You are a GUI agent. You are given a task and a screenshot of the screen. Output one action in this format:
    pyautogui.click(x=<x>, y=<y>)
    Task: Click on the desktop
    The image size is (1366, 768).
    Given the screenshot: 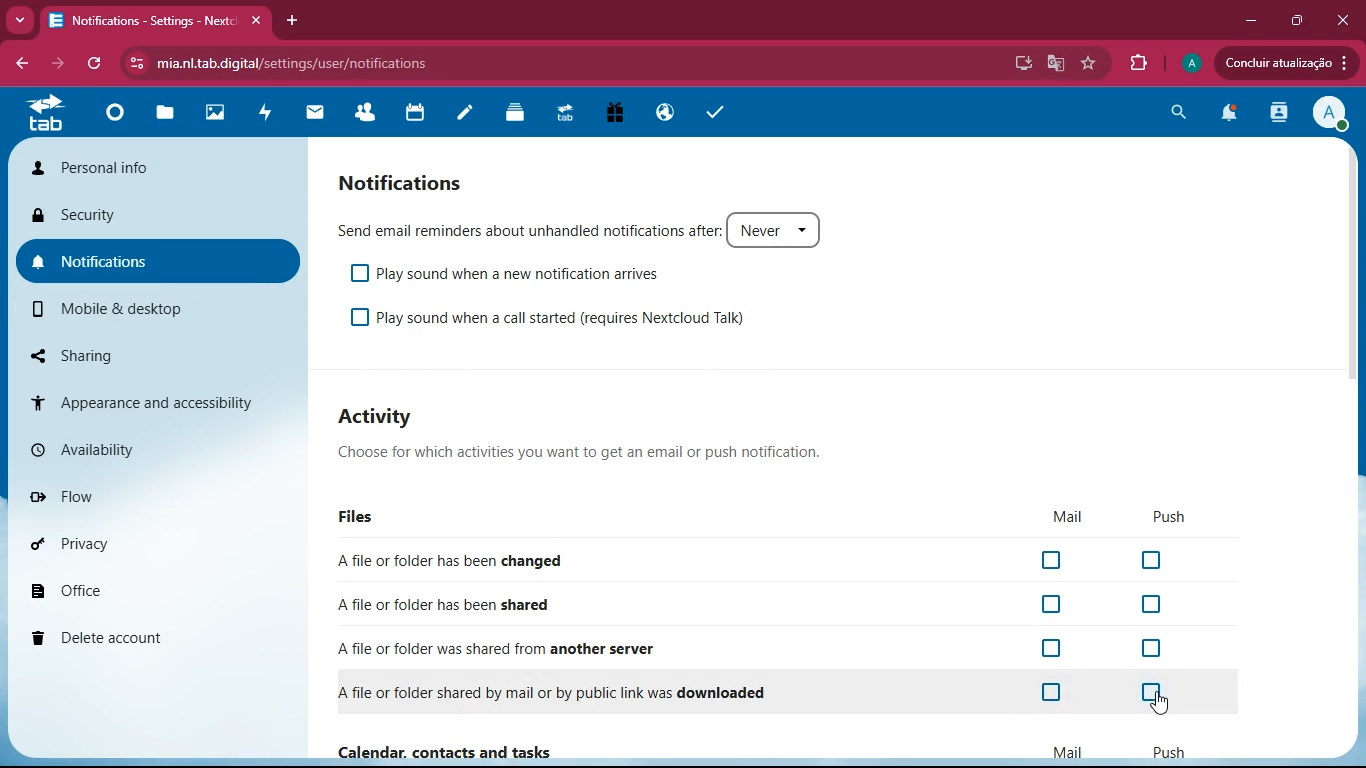 What is the action you would take?
    pyautogui.click(x=1023, y=65)
    